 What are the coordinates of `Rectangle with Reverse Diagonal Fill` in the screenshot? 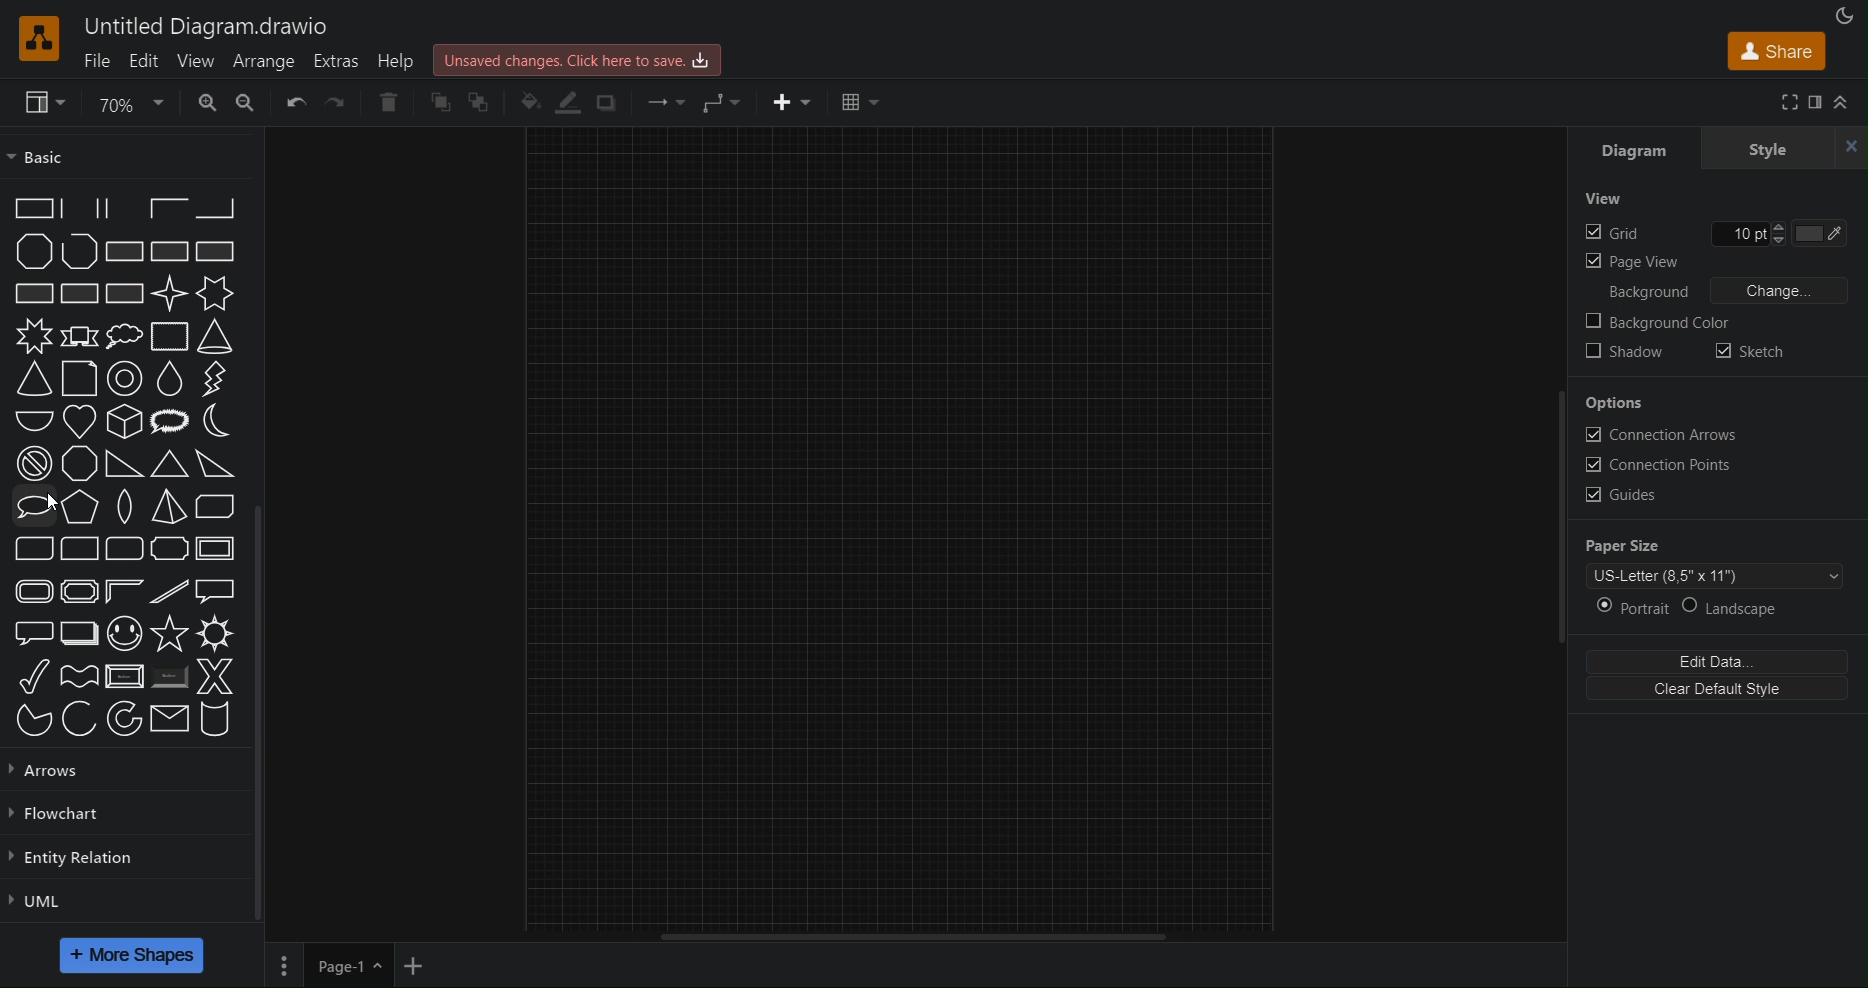 It's located at (170, 251).